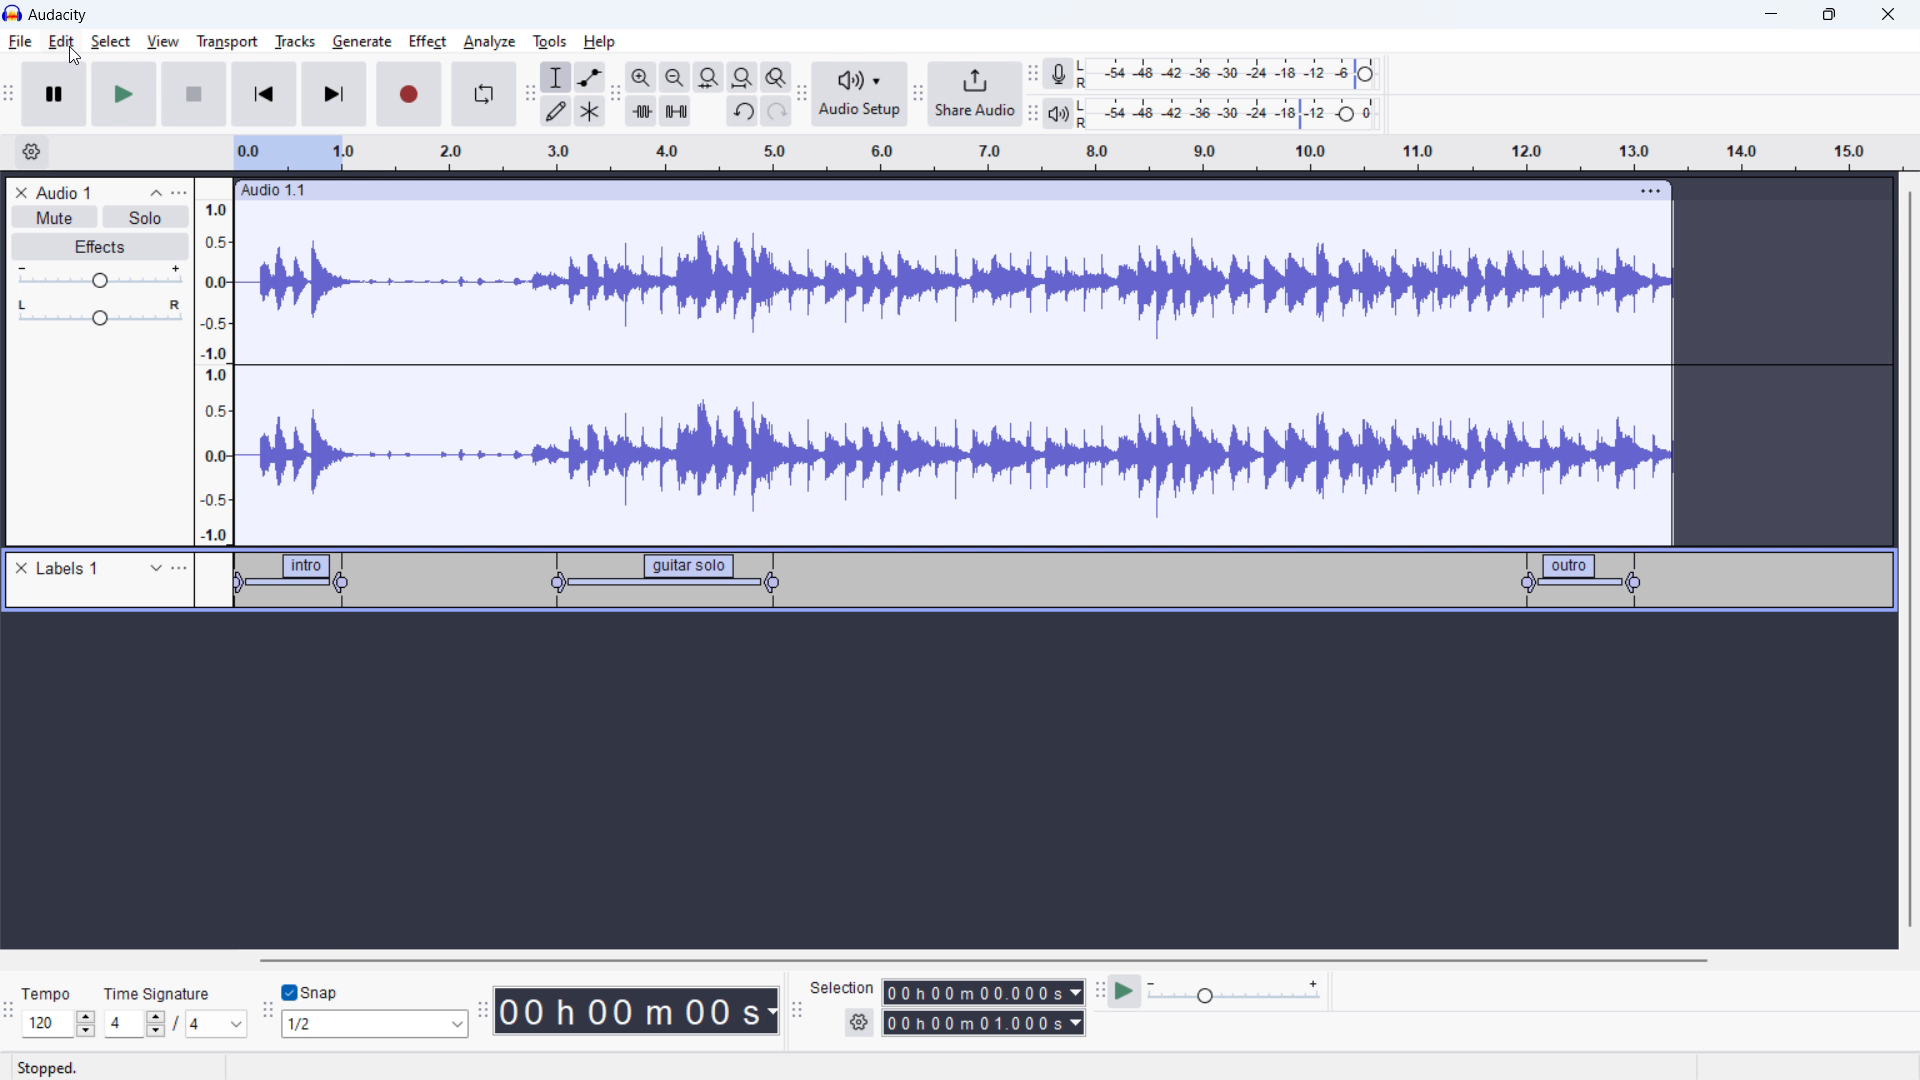 The image size is (1920, 1080). I want to click on recording meter toolbar, so click(1033, 76).